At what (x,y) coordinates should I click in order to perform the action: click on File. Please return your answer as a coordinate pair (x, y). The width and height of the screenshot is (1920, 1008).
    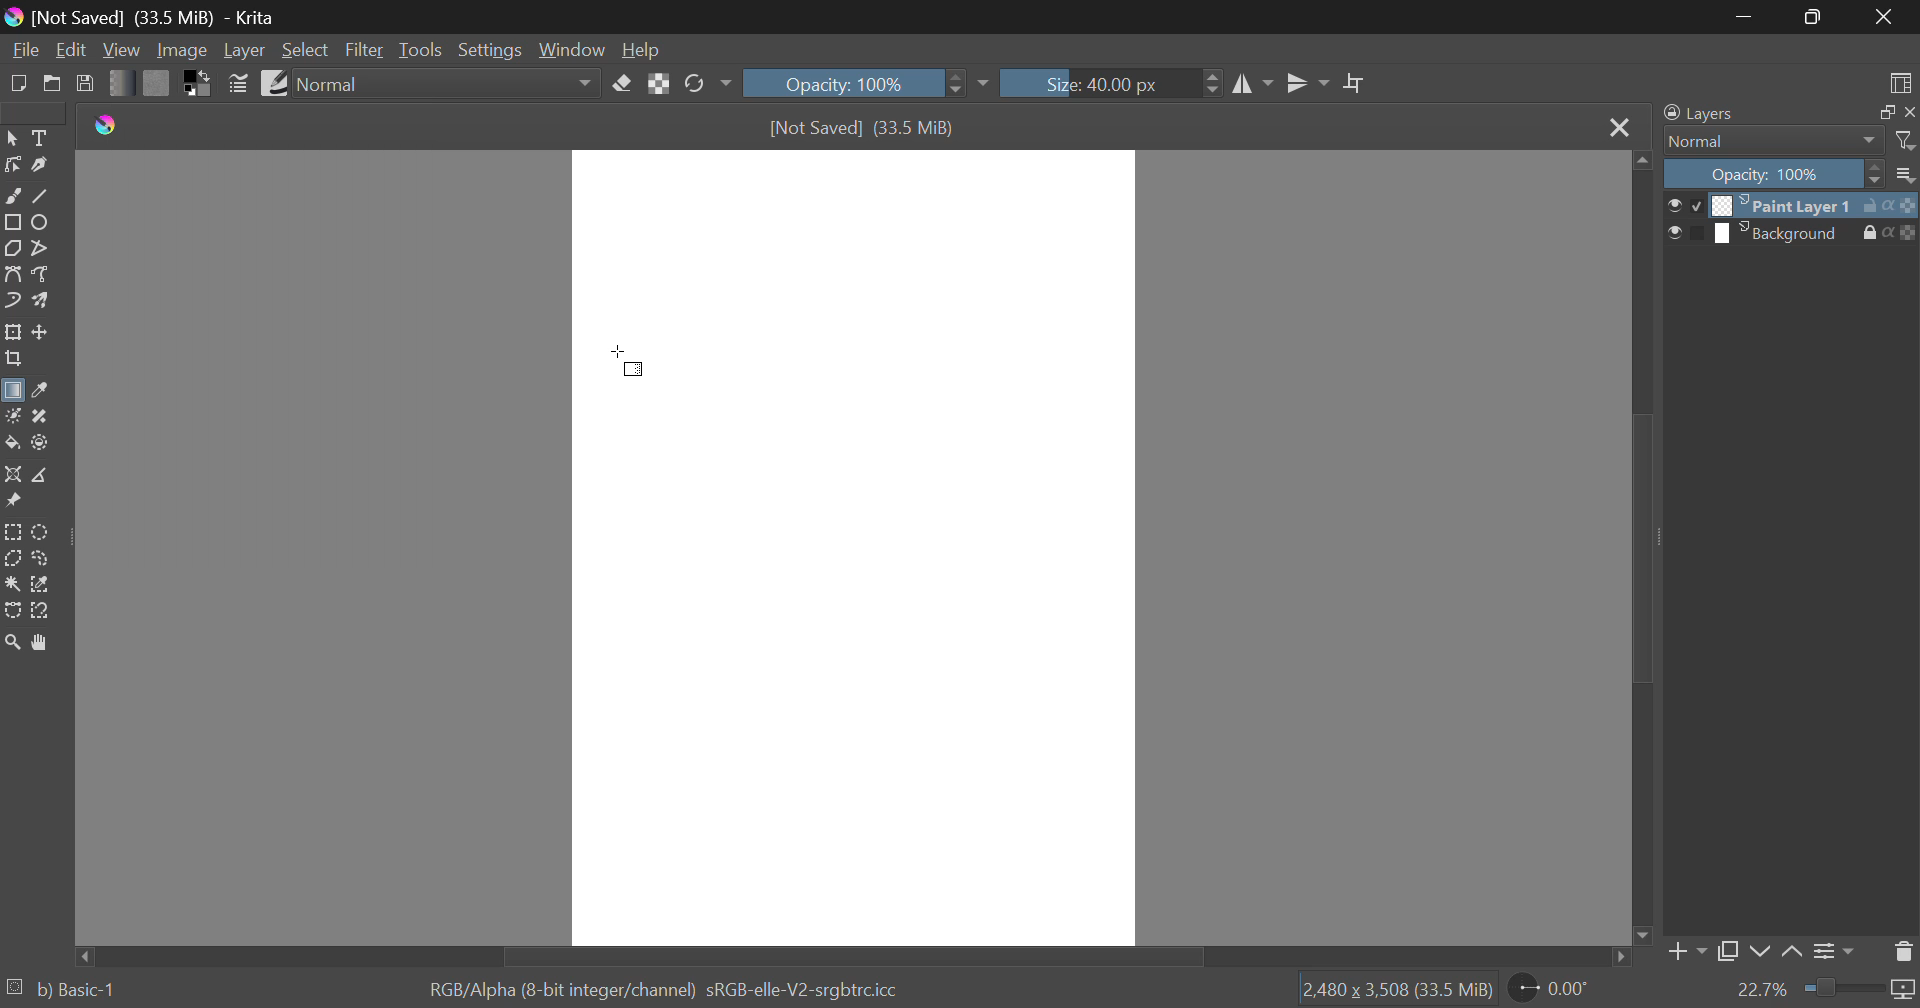
    Looking at the image, I should click on (23, 48).